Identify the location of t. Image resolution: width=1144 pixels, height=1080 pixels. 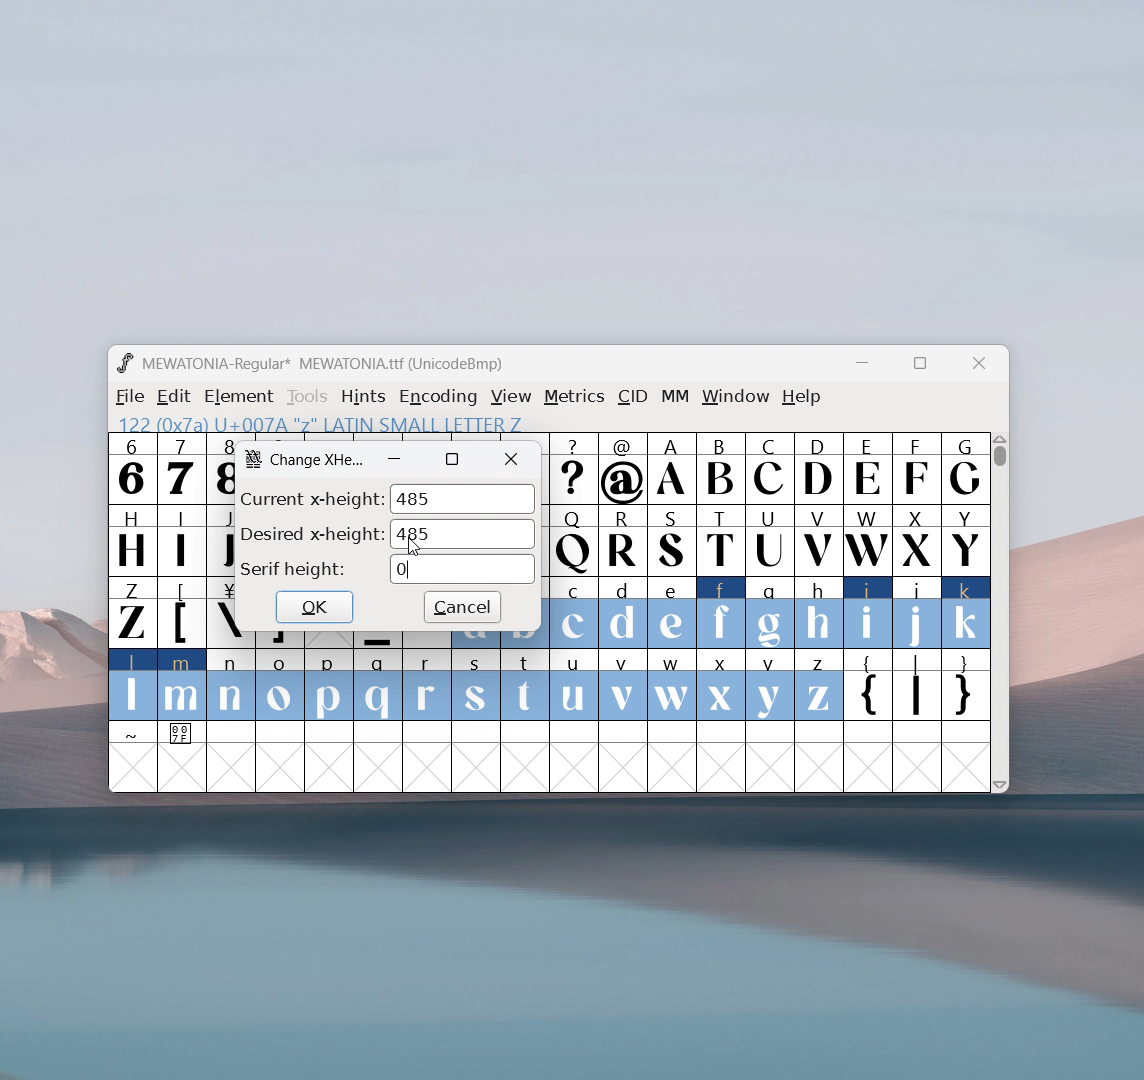
(526, 686).